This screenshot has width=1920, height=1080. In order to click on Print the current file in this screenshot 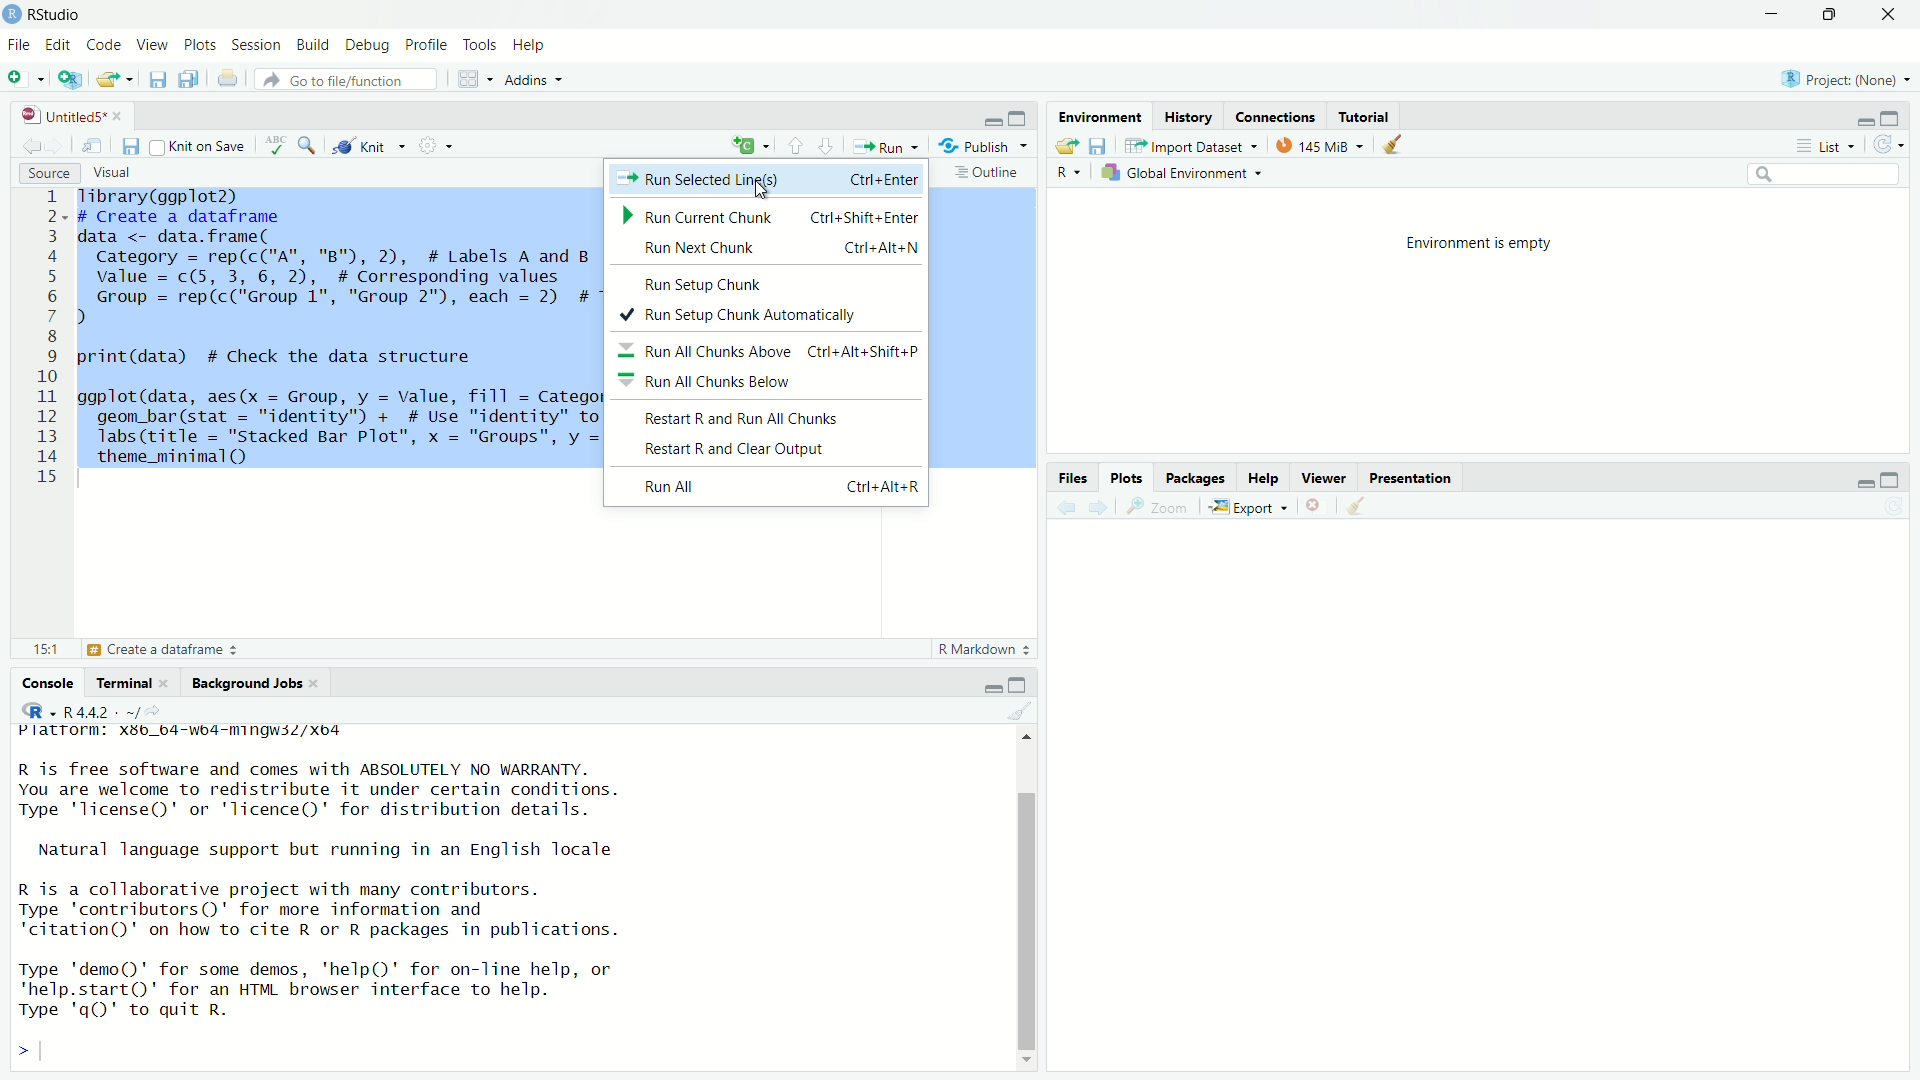, I will do `click(229, 80)`.